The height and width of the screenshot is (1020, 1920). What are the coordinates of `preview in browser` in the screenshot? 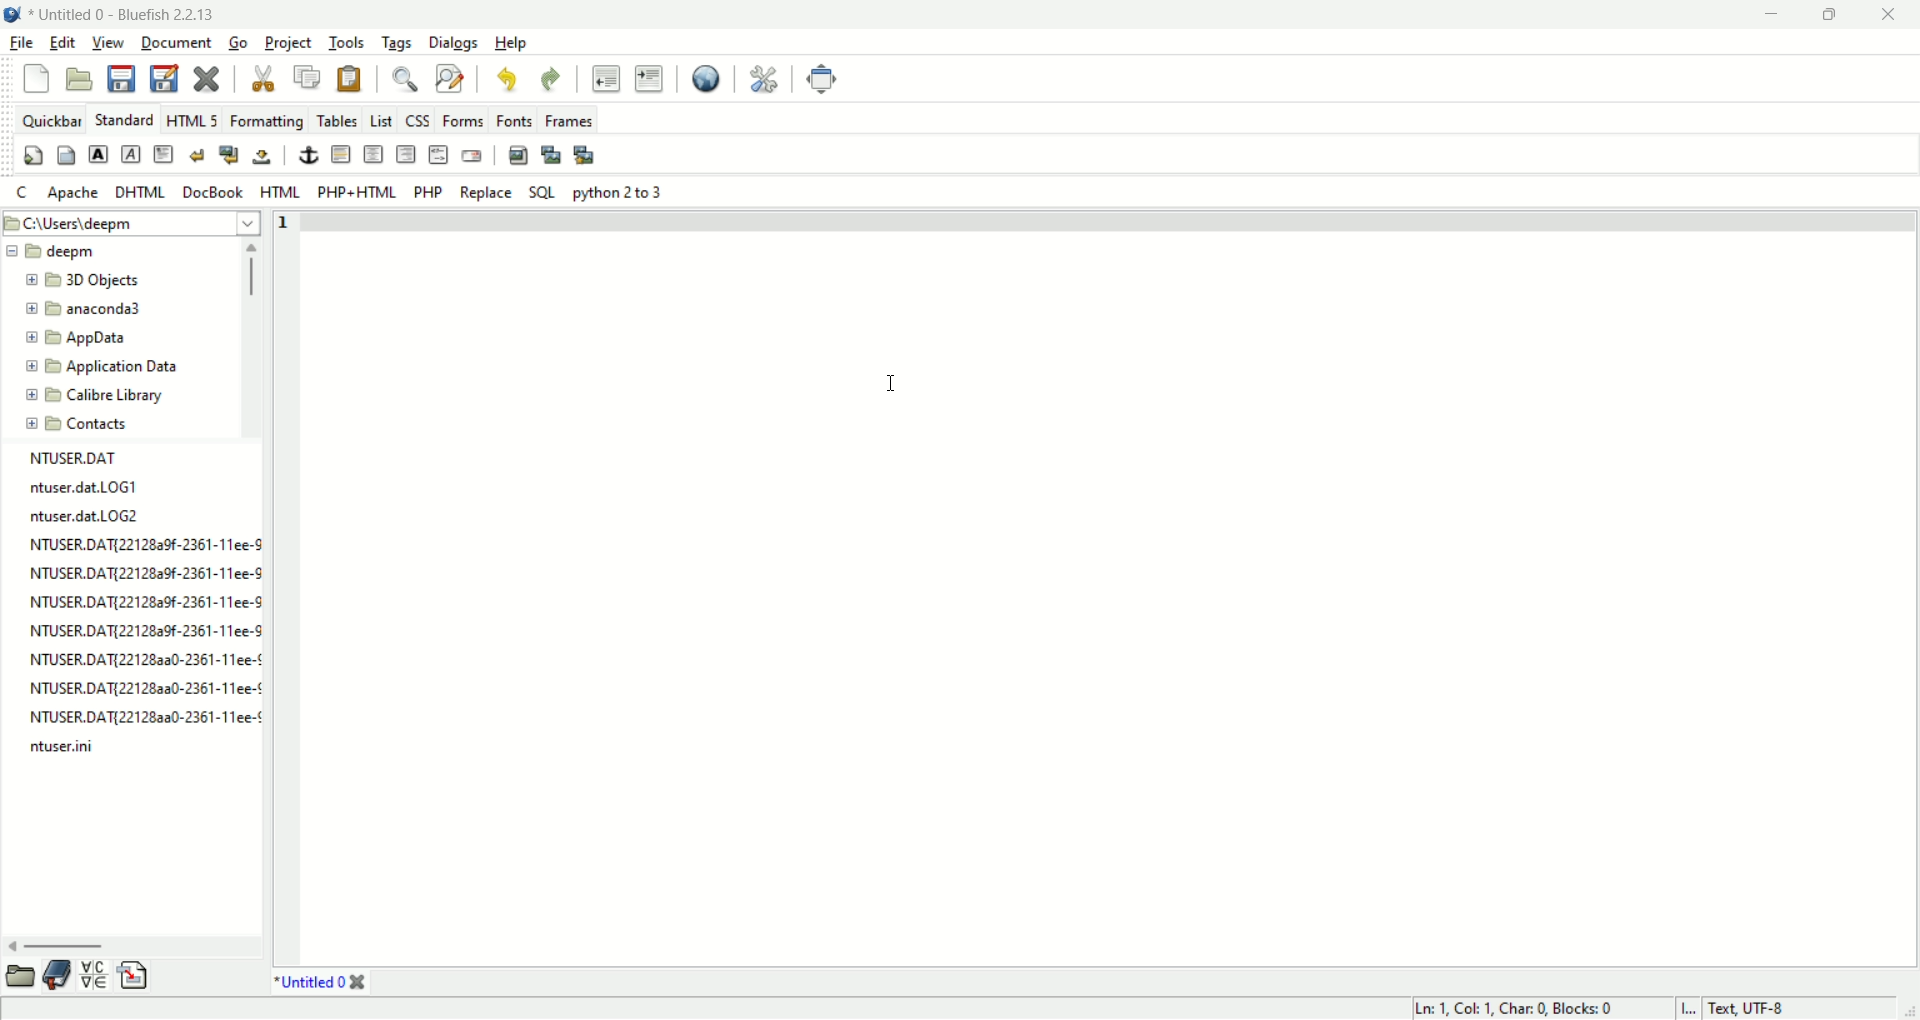 It's located at (707, 78).